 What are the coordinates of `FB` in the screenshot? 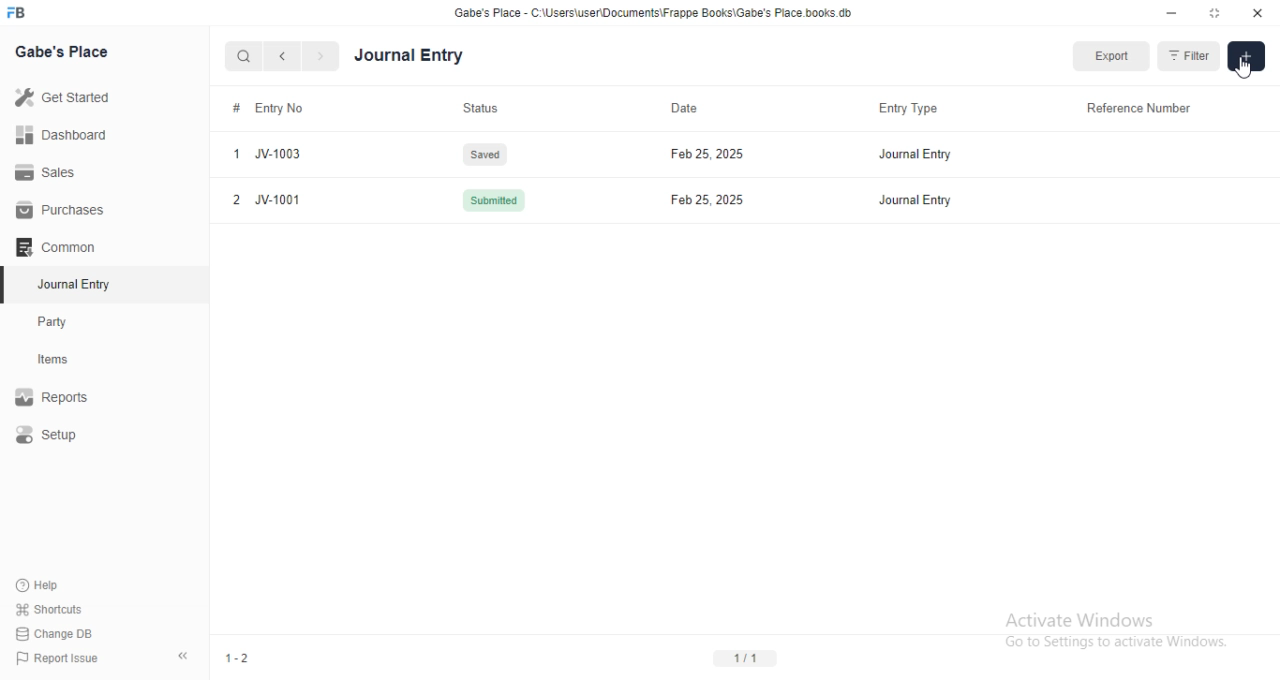 It's located at (19, 11).